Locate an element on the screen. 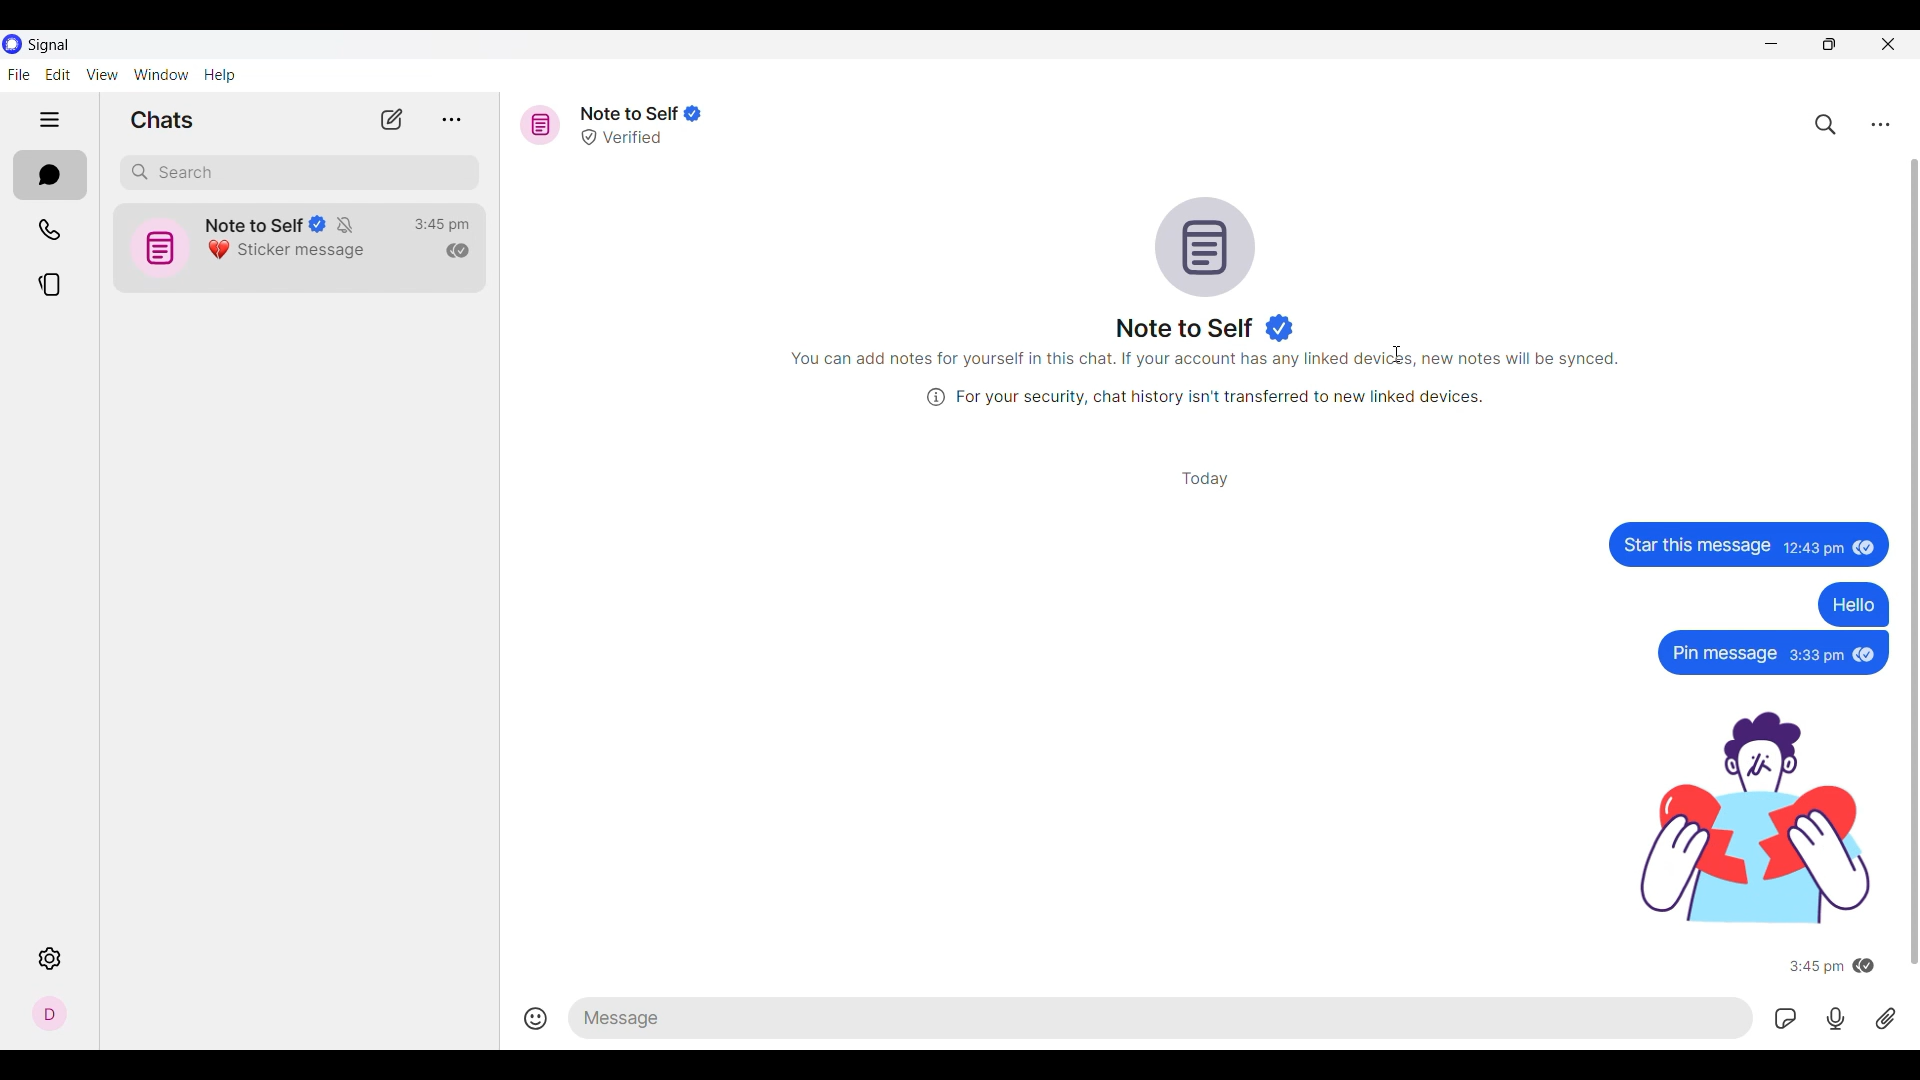  Name of message reciever is located at coordinates (1185, 328).